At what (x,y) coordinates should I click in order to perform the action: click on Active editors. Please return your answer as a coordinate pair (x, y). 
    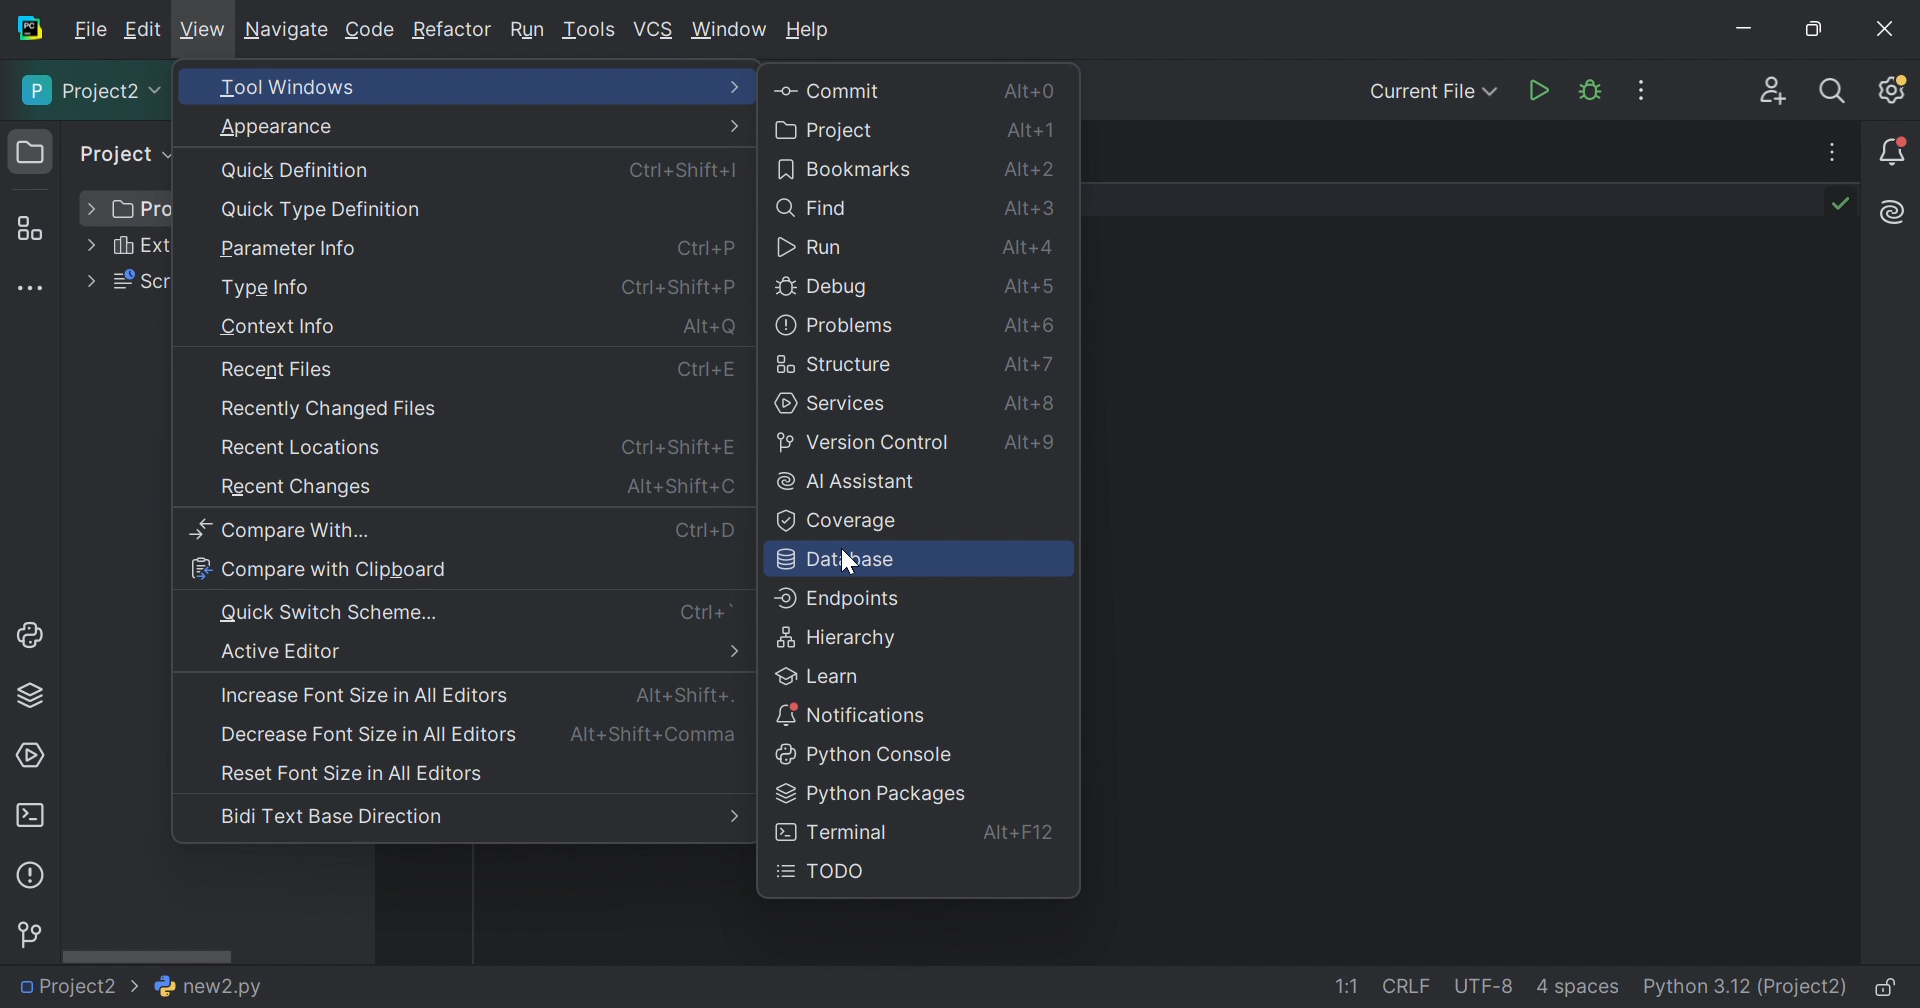
    Looking at the image, I should click on (283, 651).